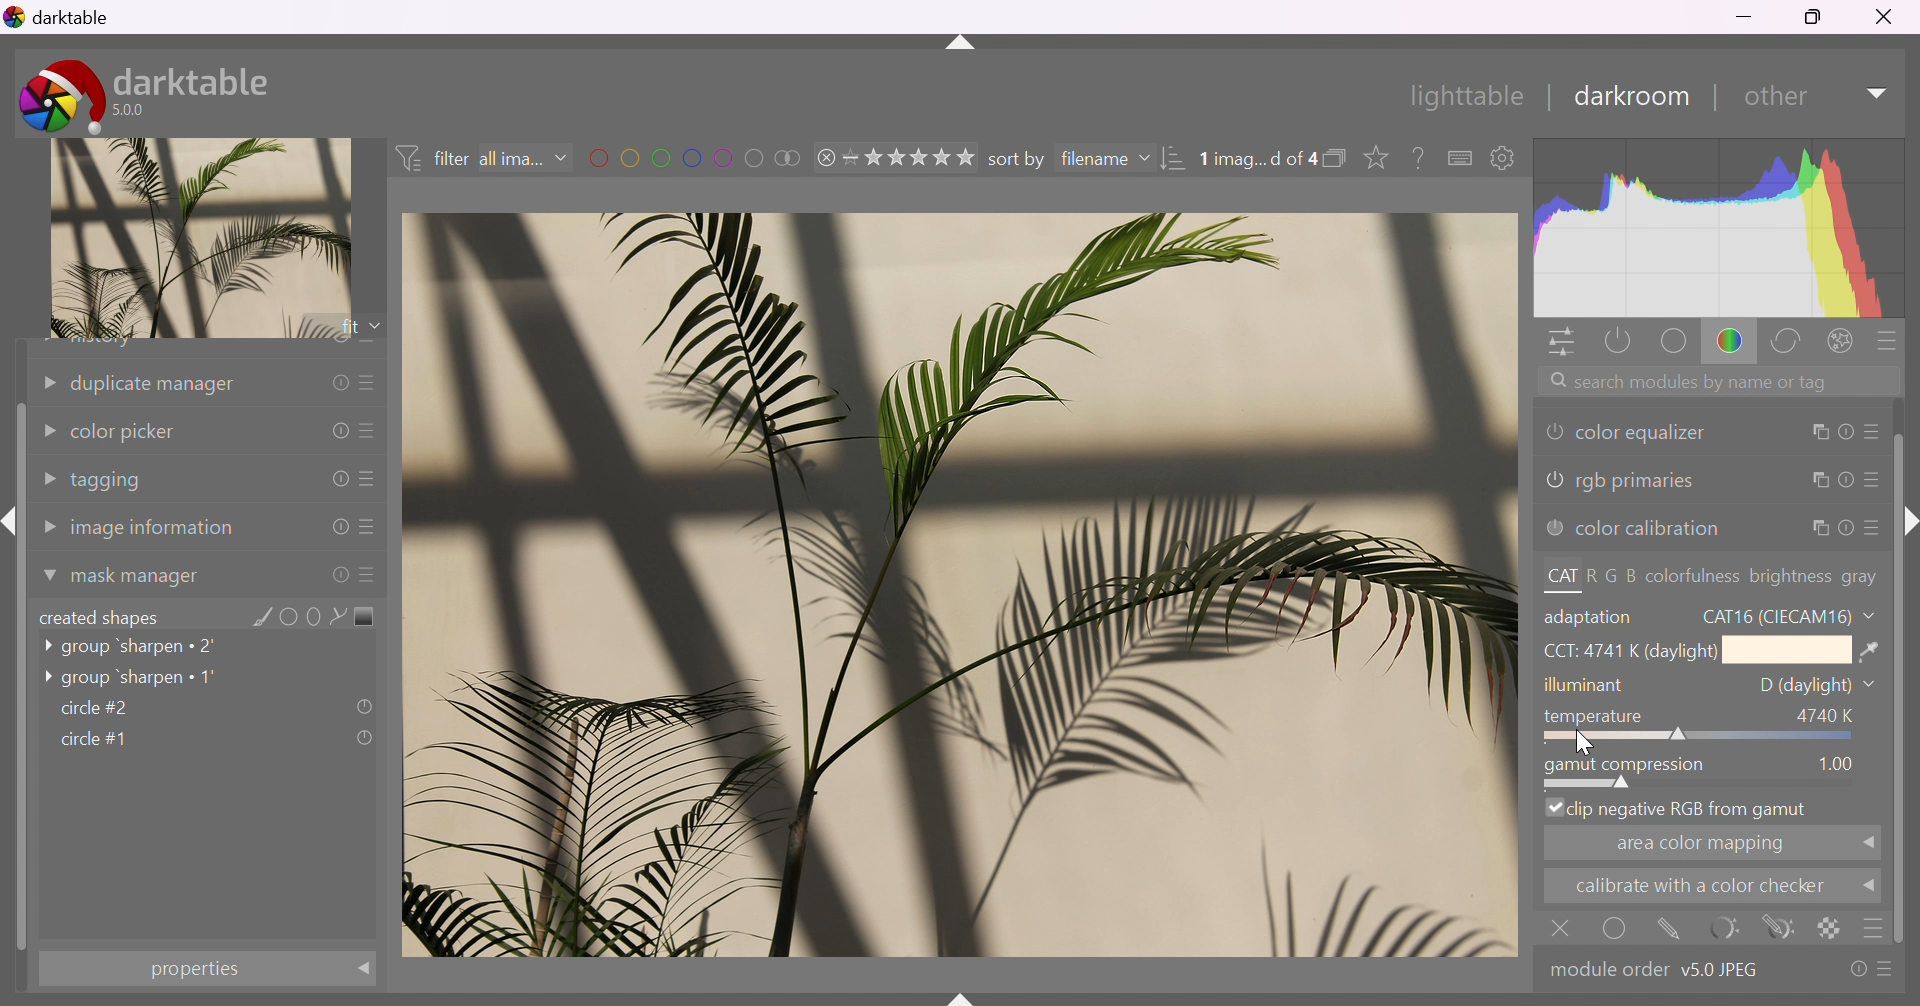  Describe the element at coordinates (1904, 673) in the screenshot. I see `slider` at that location.